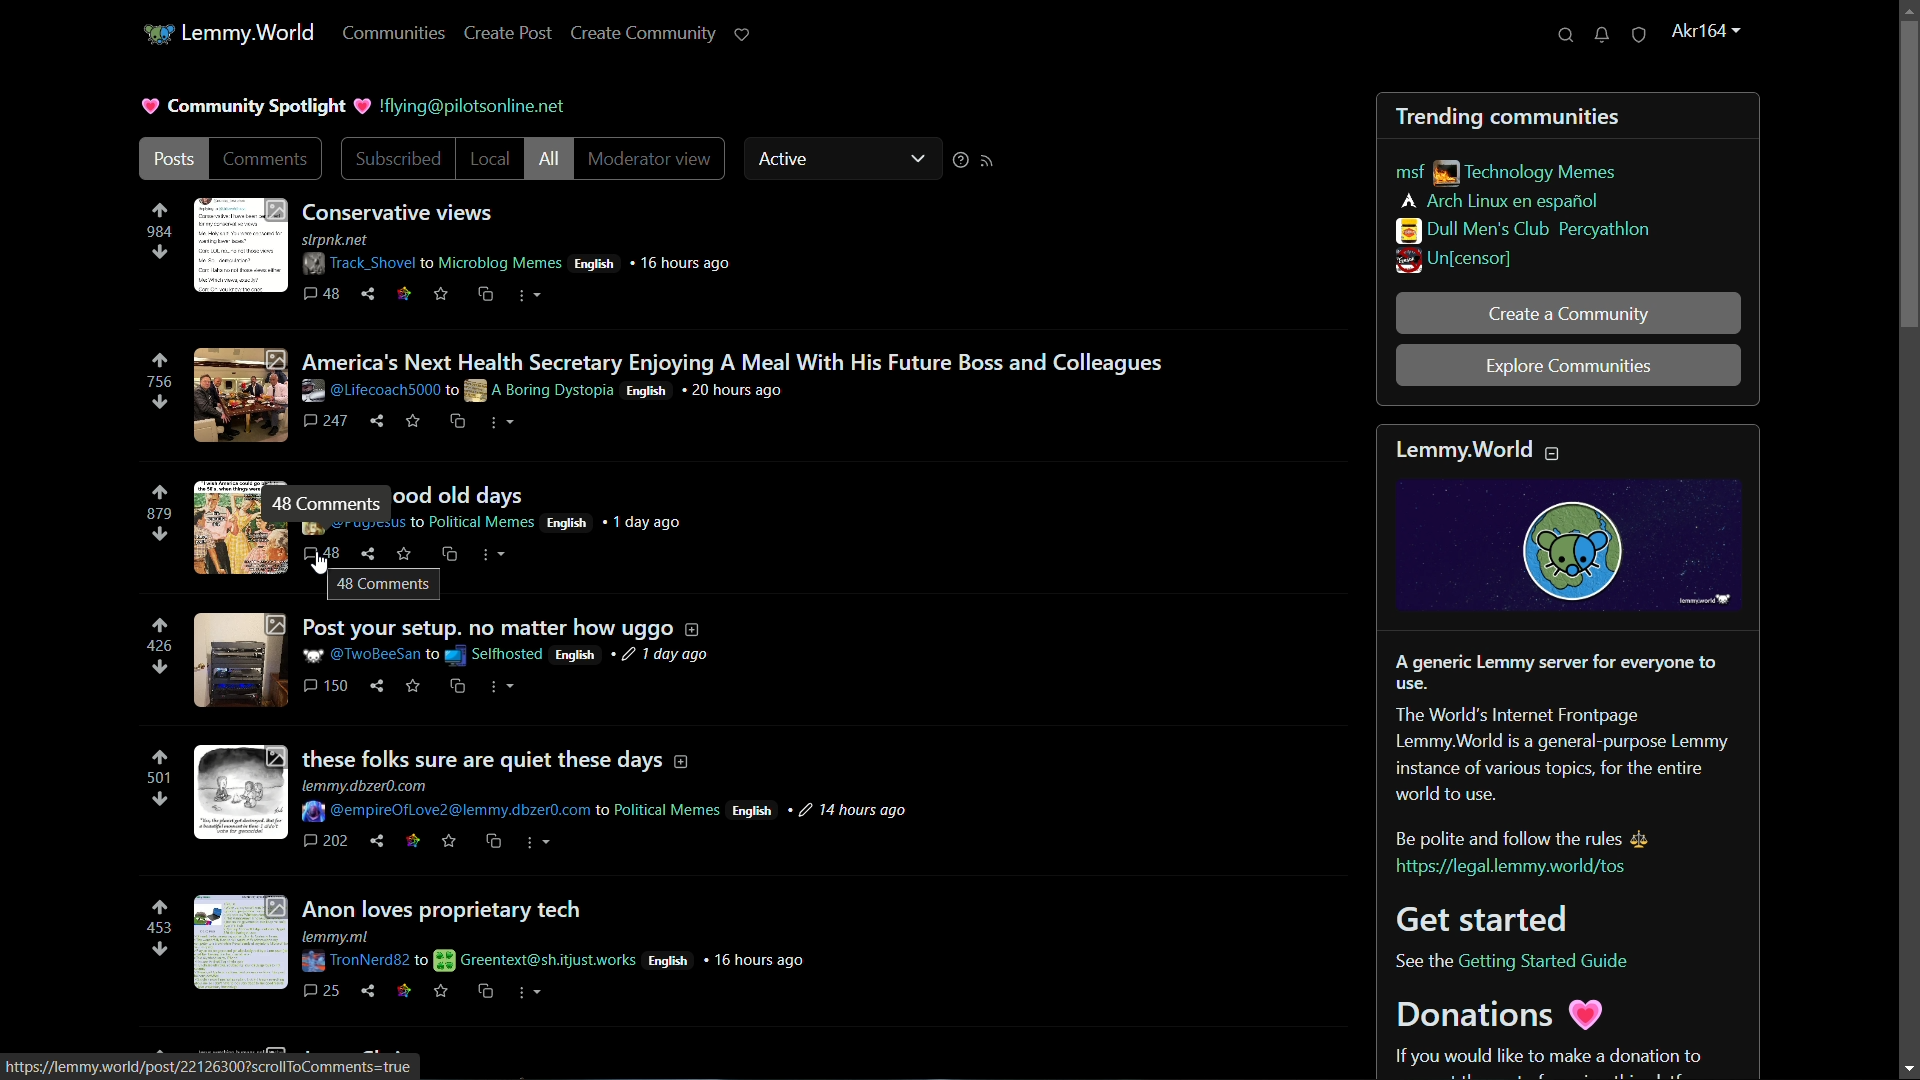 The width and height of the screenshot is (1920, 1080). I want to click on active, so click(789, 161).